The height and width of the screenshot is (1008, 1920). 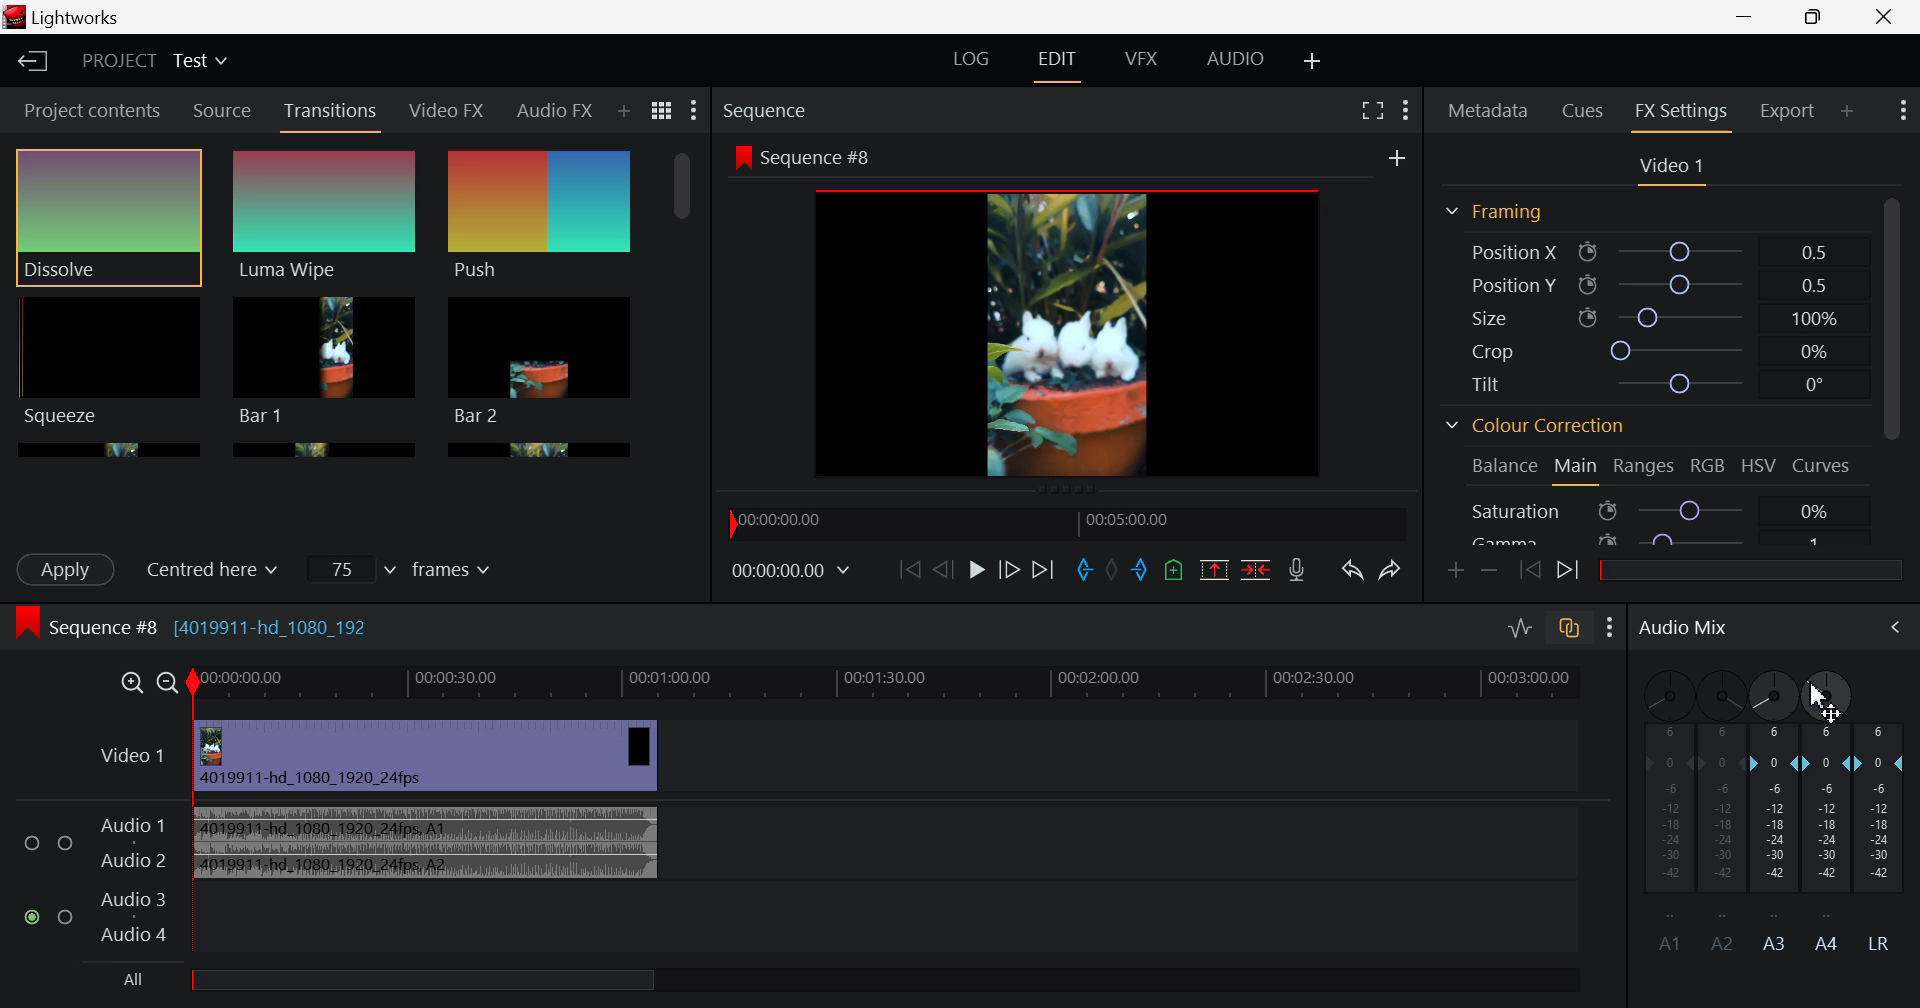 What do you see at coordinates (978, 569) in the screenshot?
I see `Play` at bounding box center [978, 569].